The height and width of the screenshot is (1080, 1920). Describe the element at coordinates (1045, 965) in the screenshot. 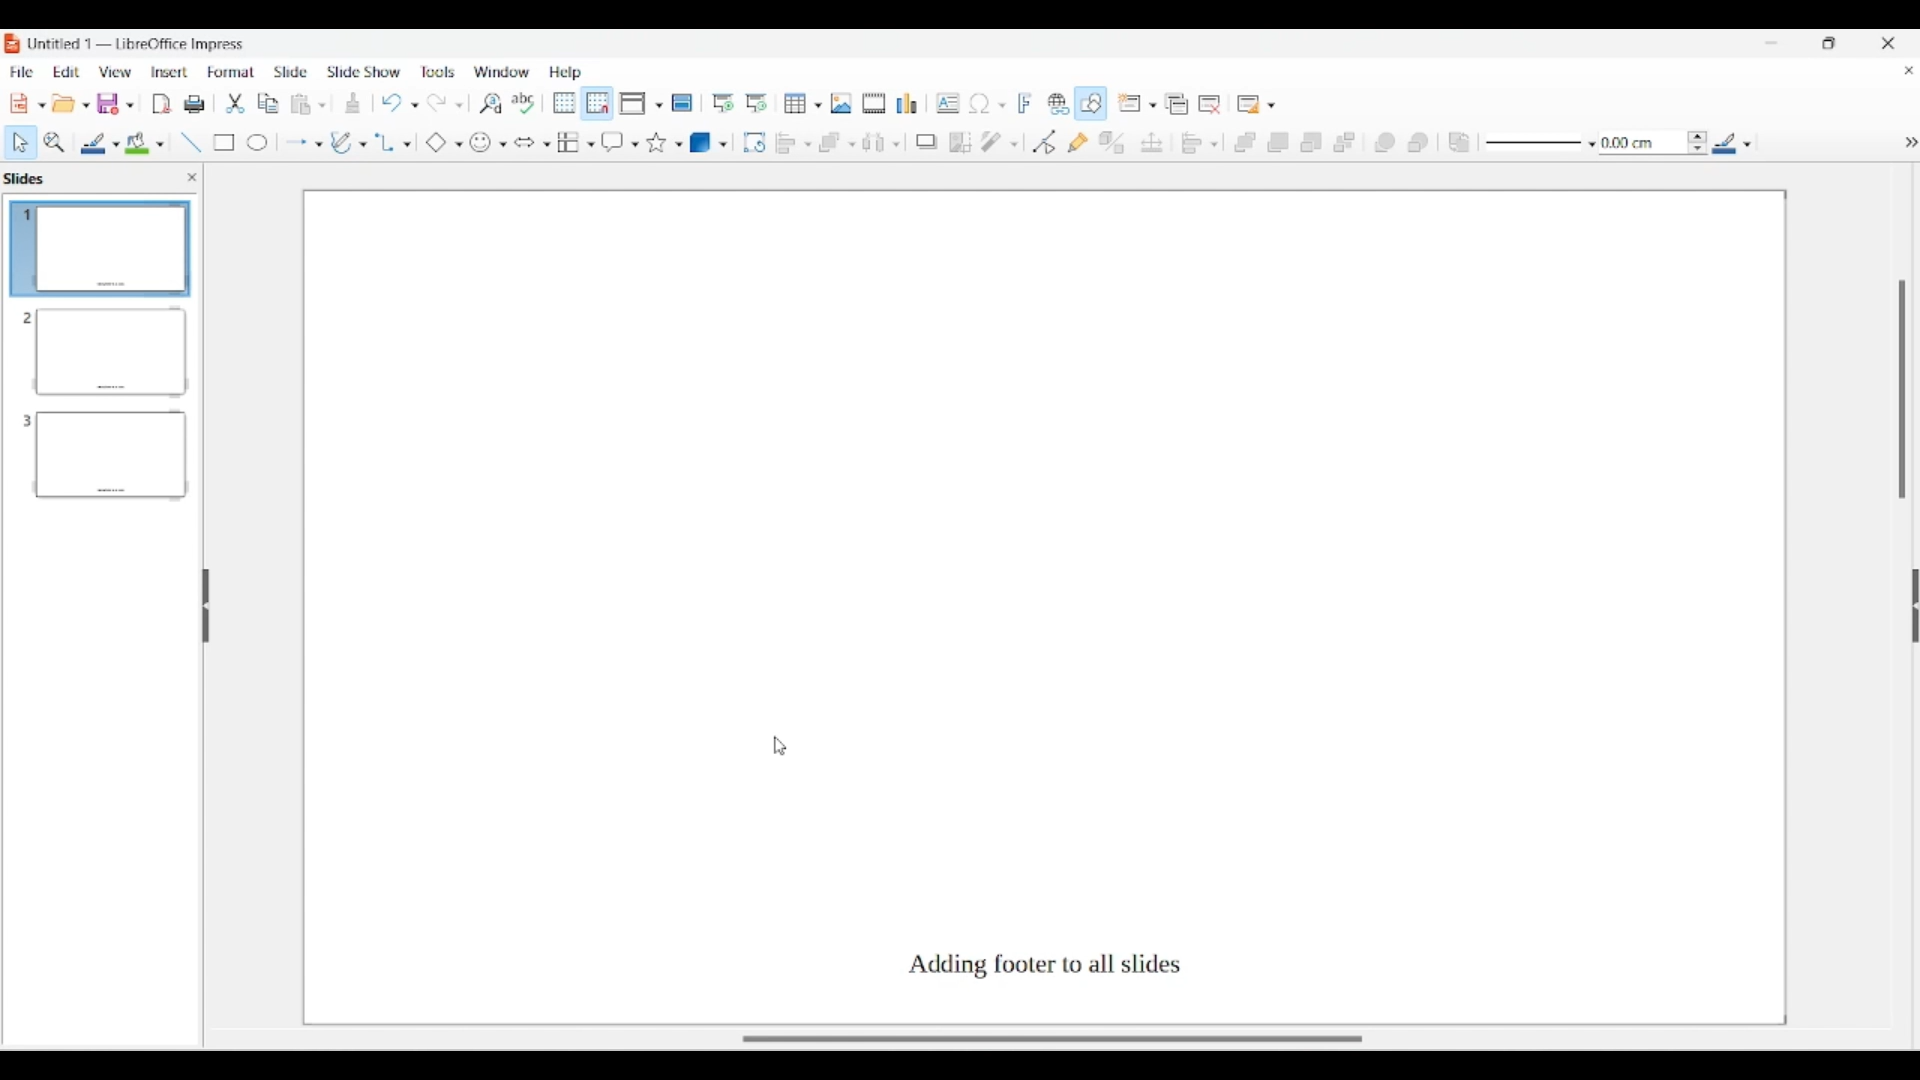

I see `Footer added along with footer text` at that location.